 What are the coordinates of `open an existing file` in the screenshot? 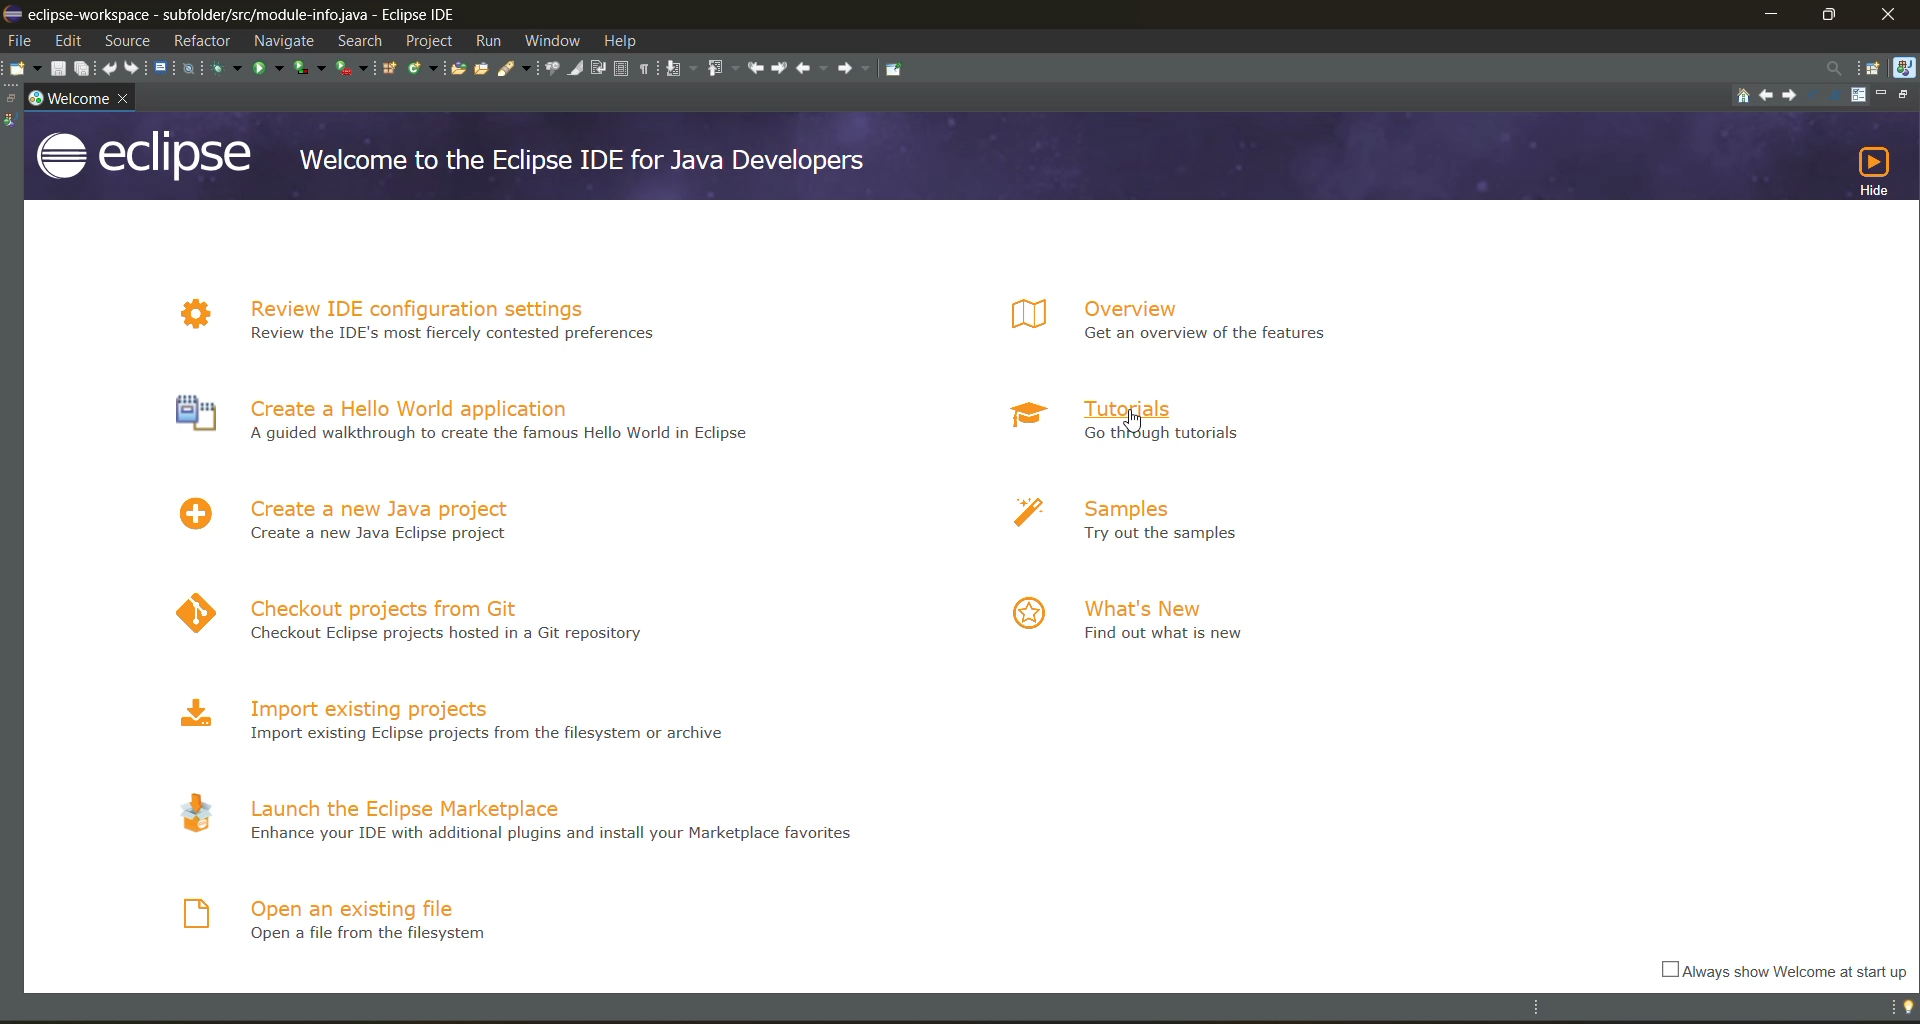 It's located at (355, 923).